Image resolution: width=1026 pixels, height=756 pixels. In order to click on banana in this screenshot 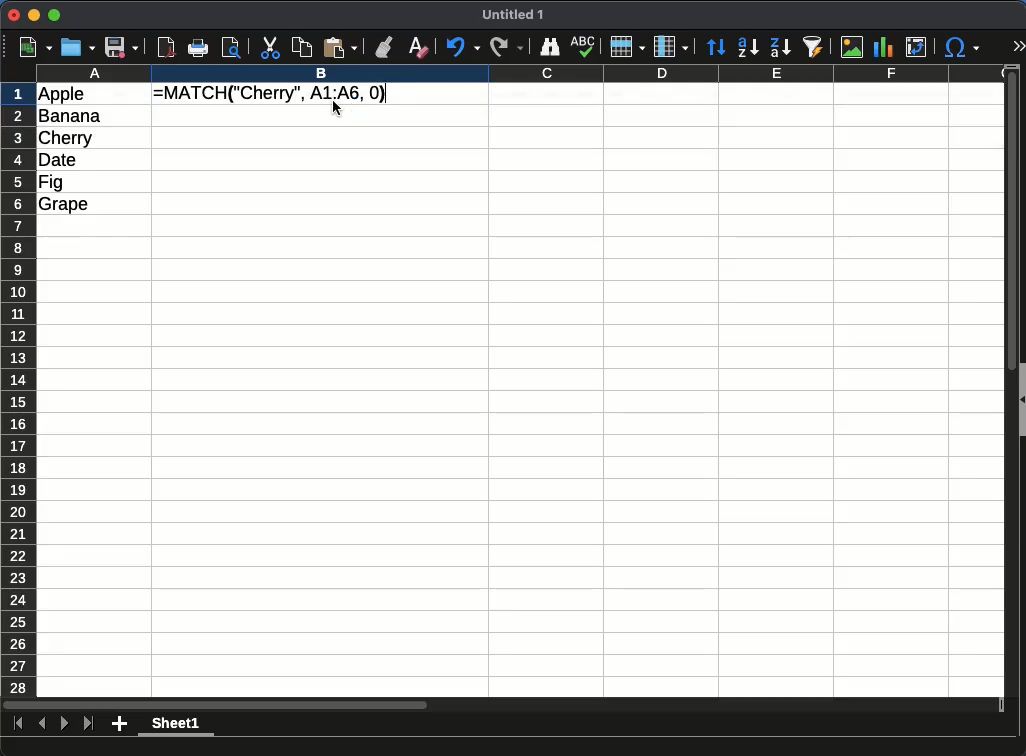, I will do `click(70, 116)`.